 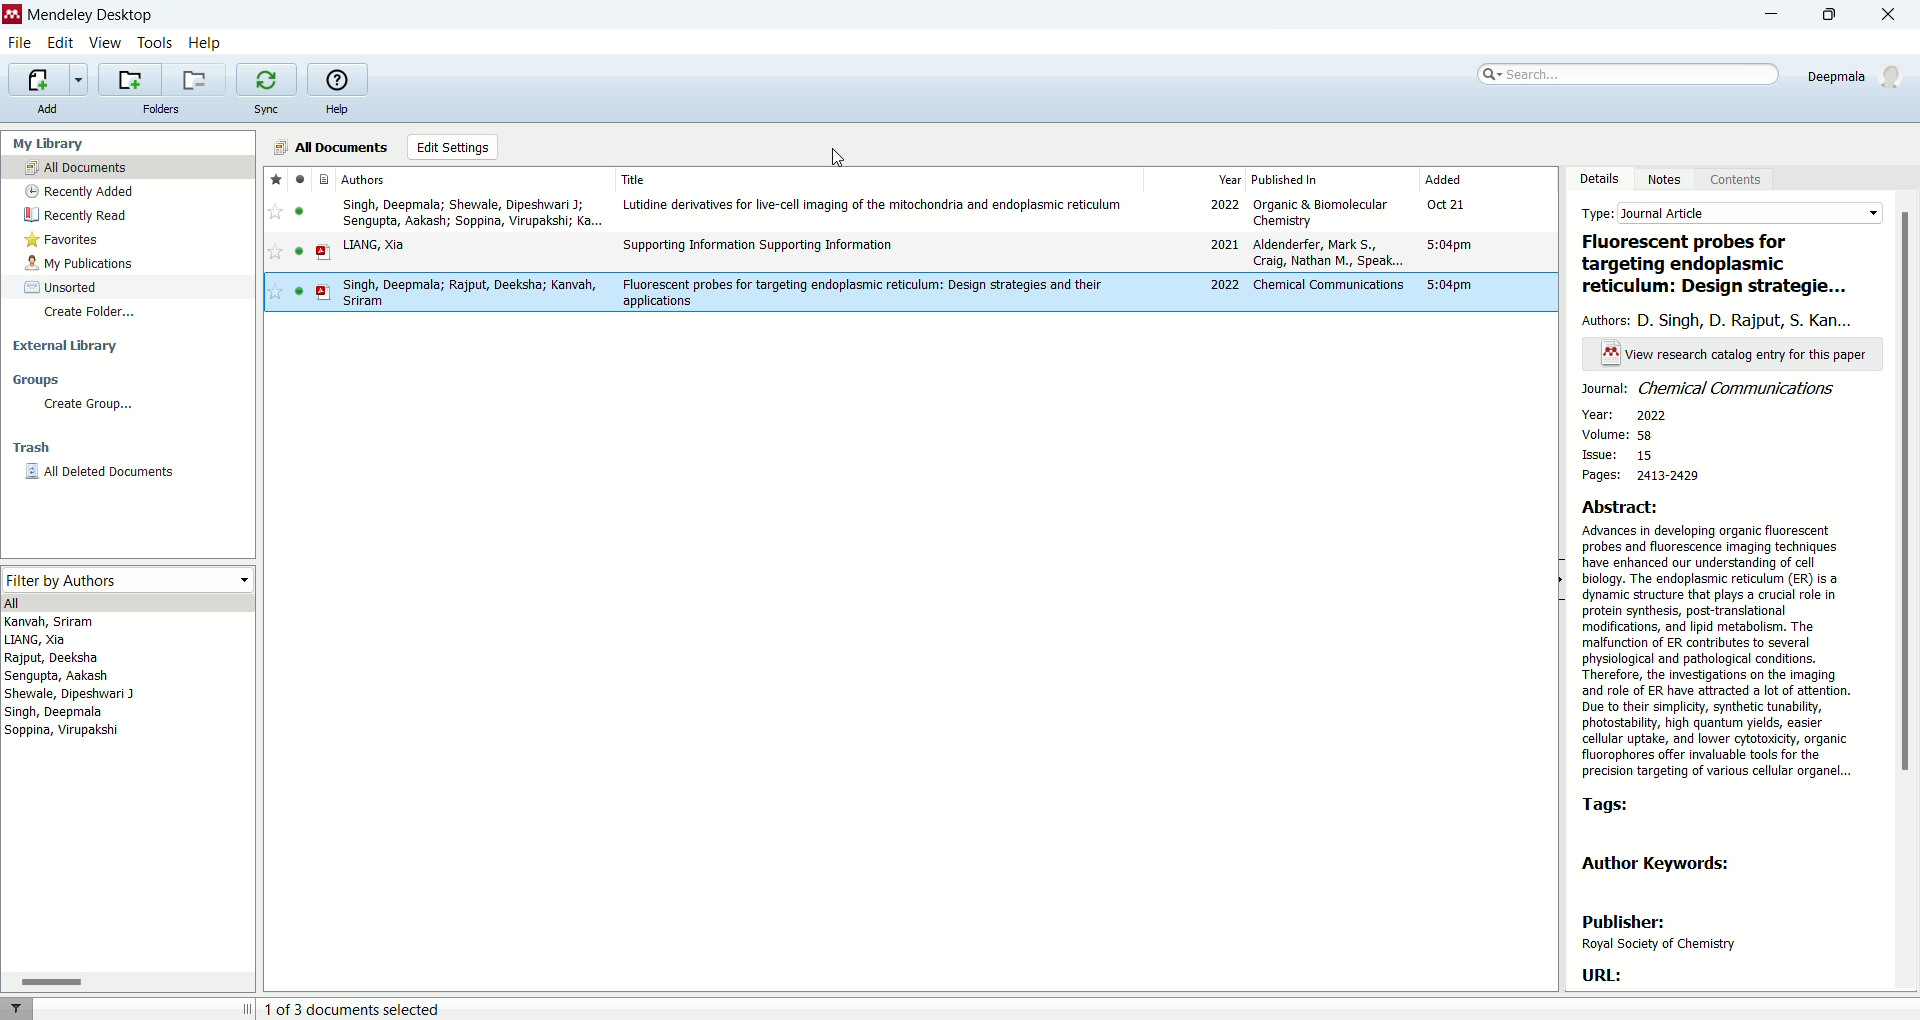 What do you see at coordinates (1449, 245) in the screenshot?
I see `5:04pm` at bounding box center [1449, 245].